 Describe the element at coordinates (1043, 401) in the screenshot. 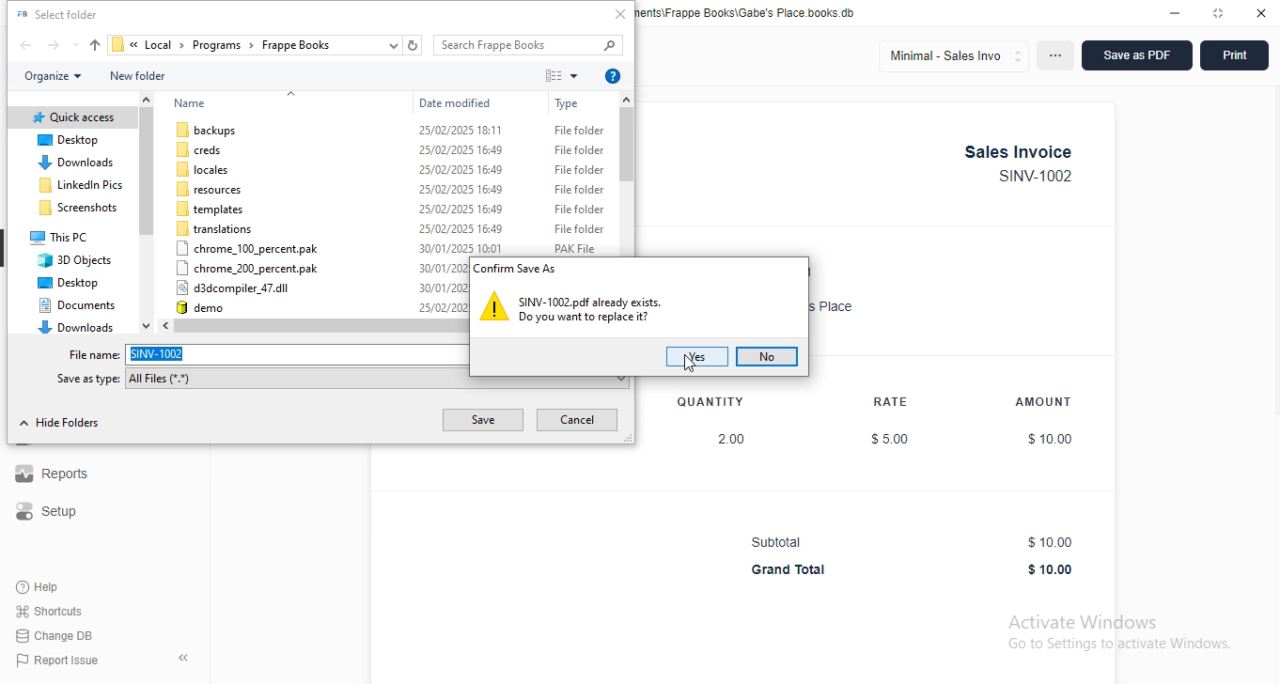

I see `AMOUNT` at that location.